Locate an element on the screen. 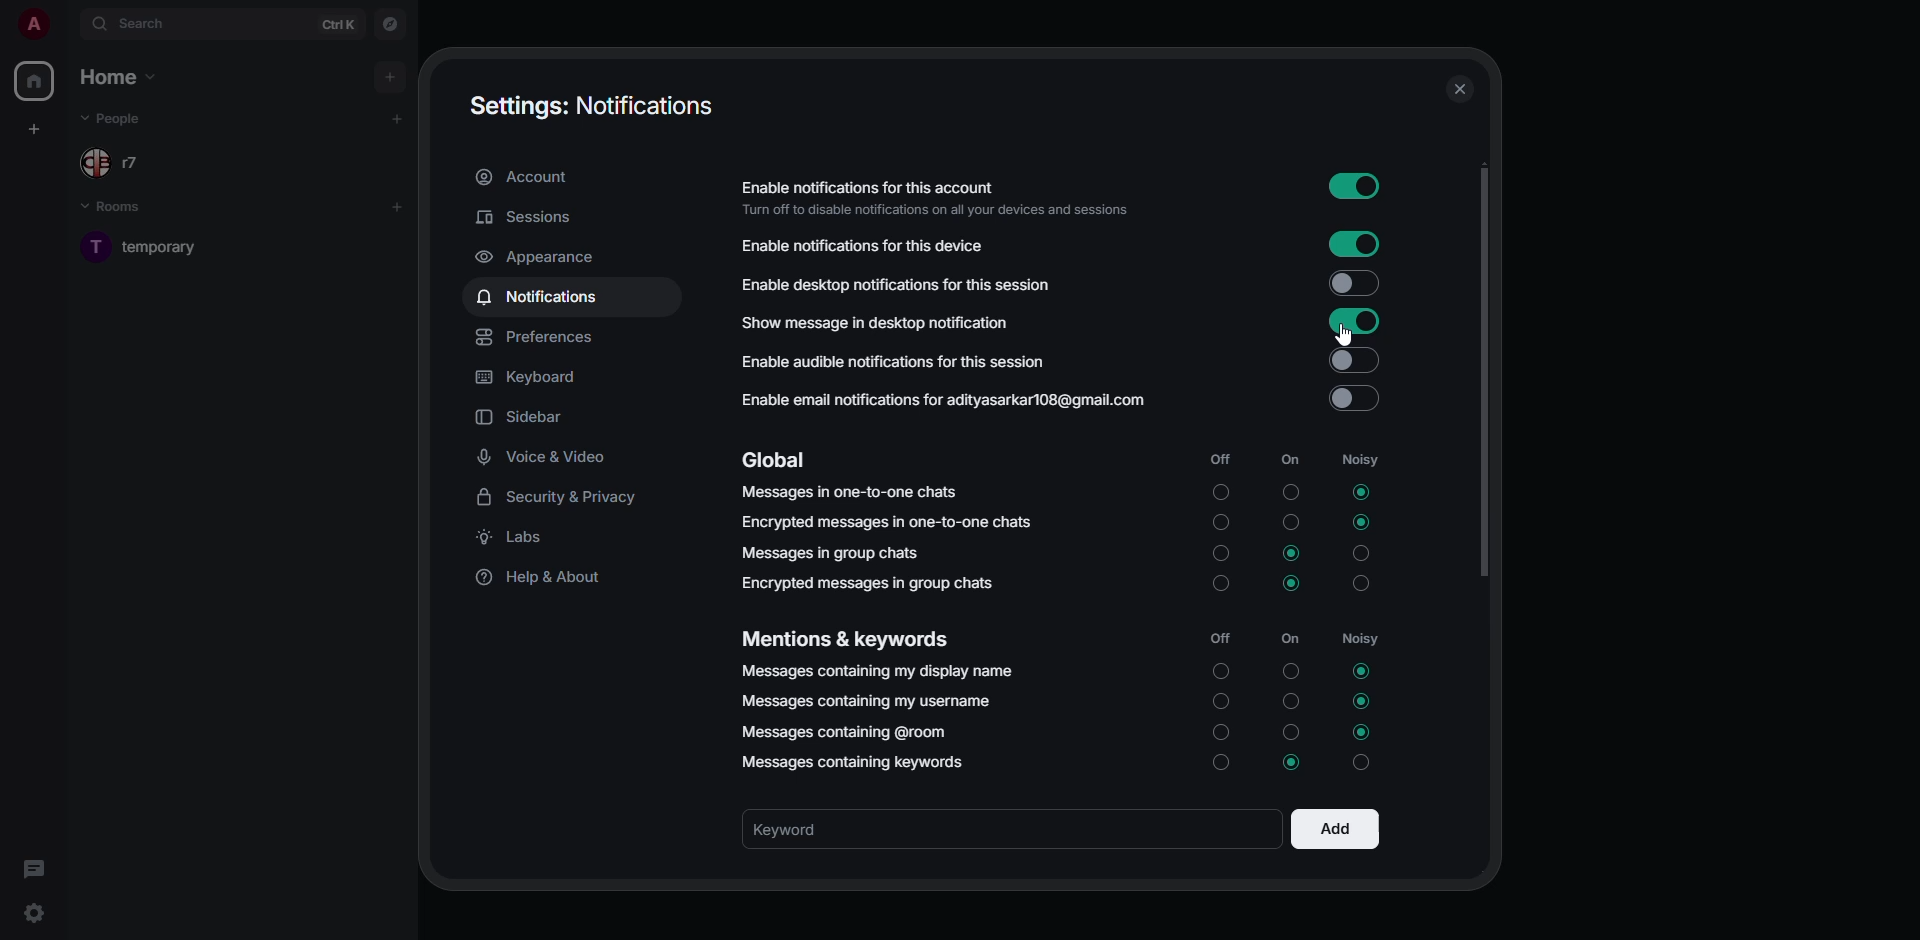 This screenshot has width=1920, height=940. on is located at coordinates (1284, 460).